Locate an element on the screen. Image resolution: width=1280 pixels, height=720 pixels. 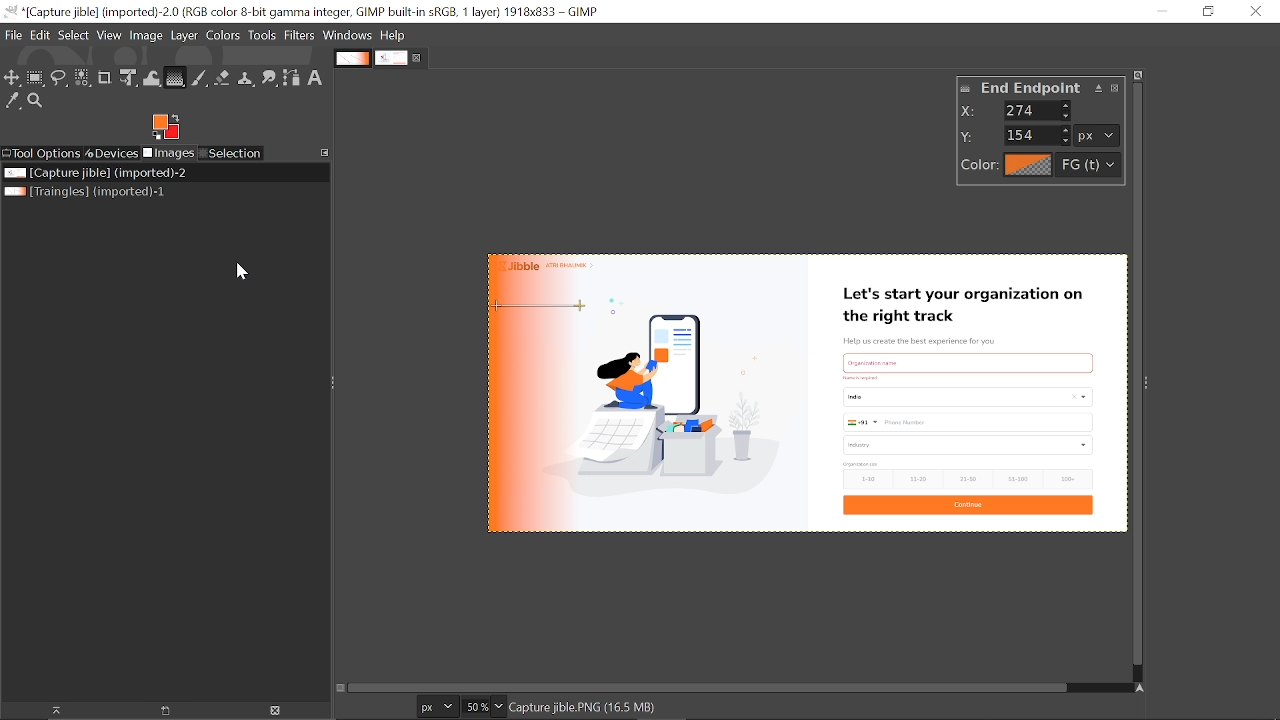
Windows is located at coordinates (348, 36).